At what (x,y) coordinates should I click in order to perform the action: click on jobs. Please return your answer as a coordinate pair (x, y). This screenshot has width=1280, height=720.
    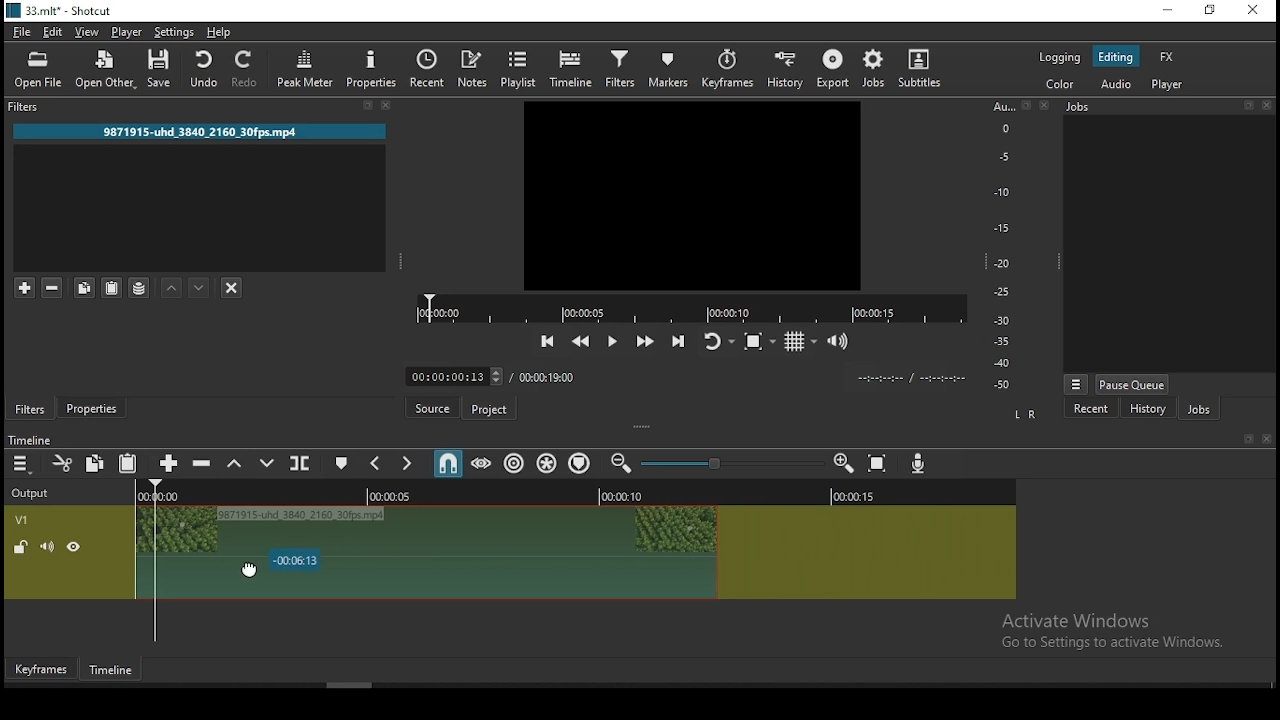
    Looking at the image, I should click on (1206, 410).